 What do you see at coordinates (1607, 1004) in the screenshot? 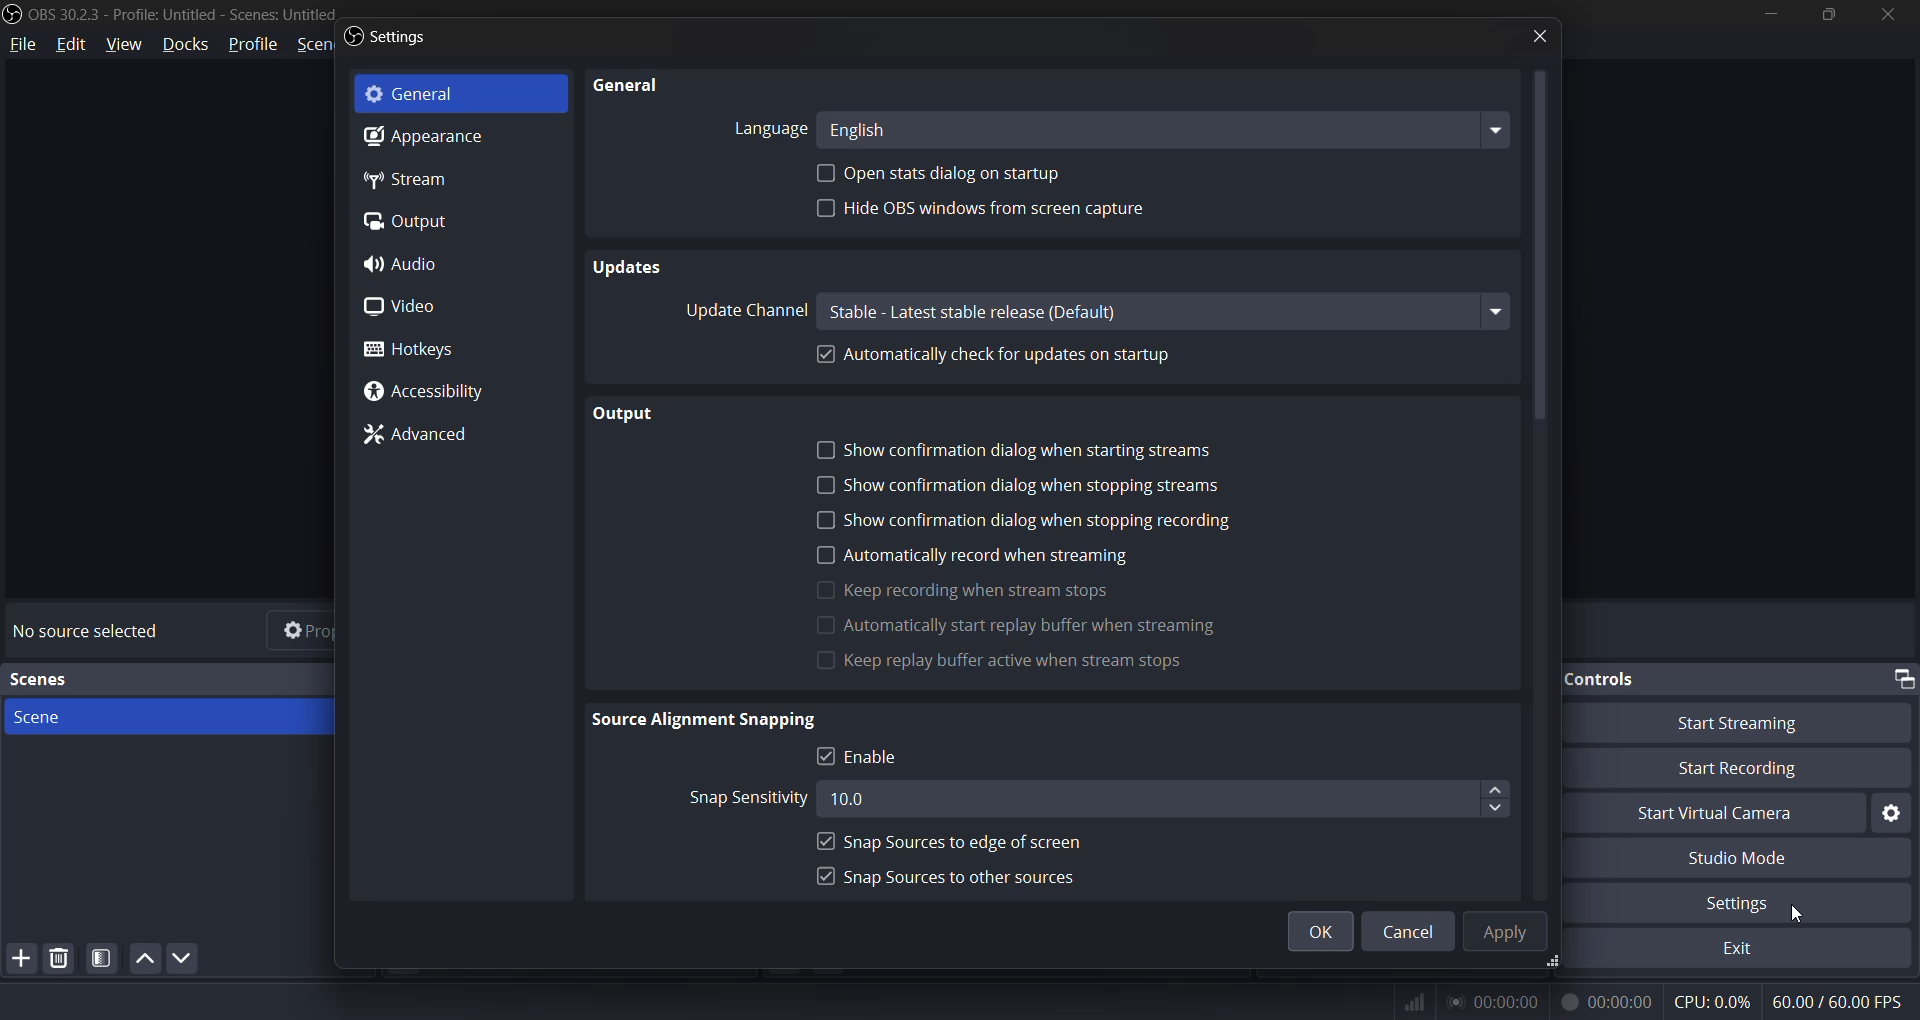
I see `00:00:00` at bounding box center [1607, 1004].